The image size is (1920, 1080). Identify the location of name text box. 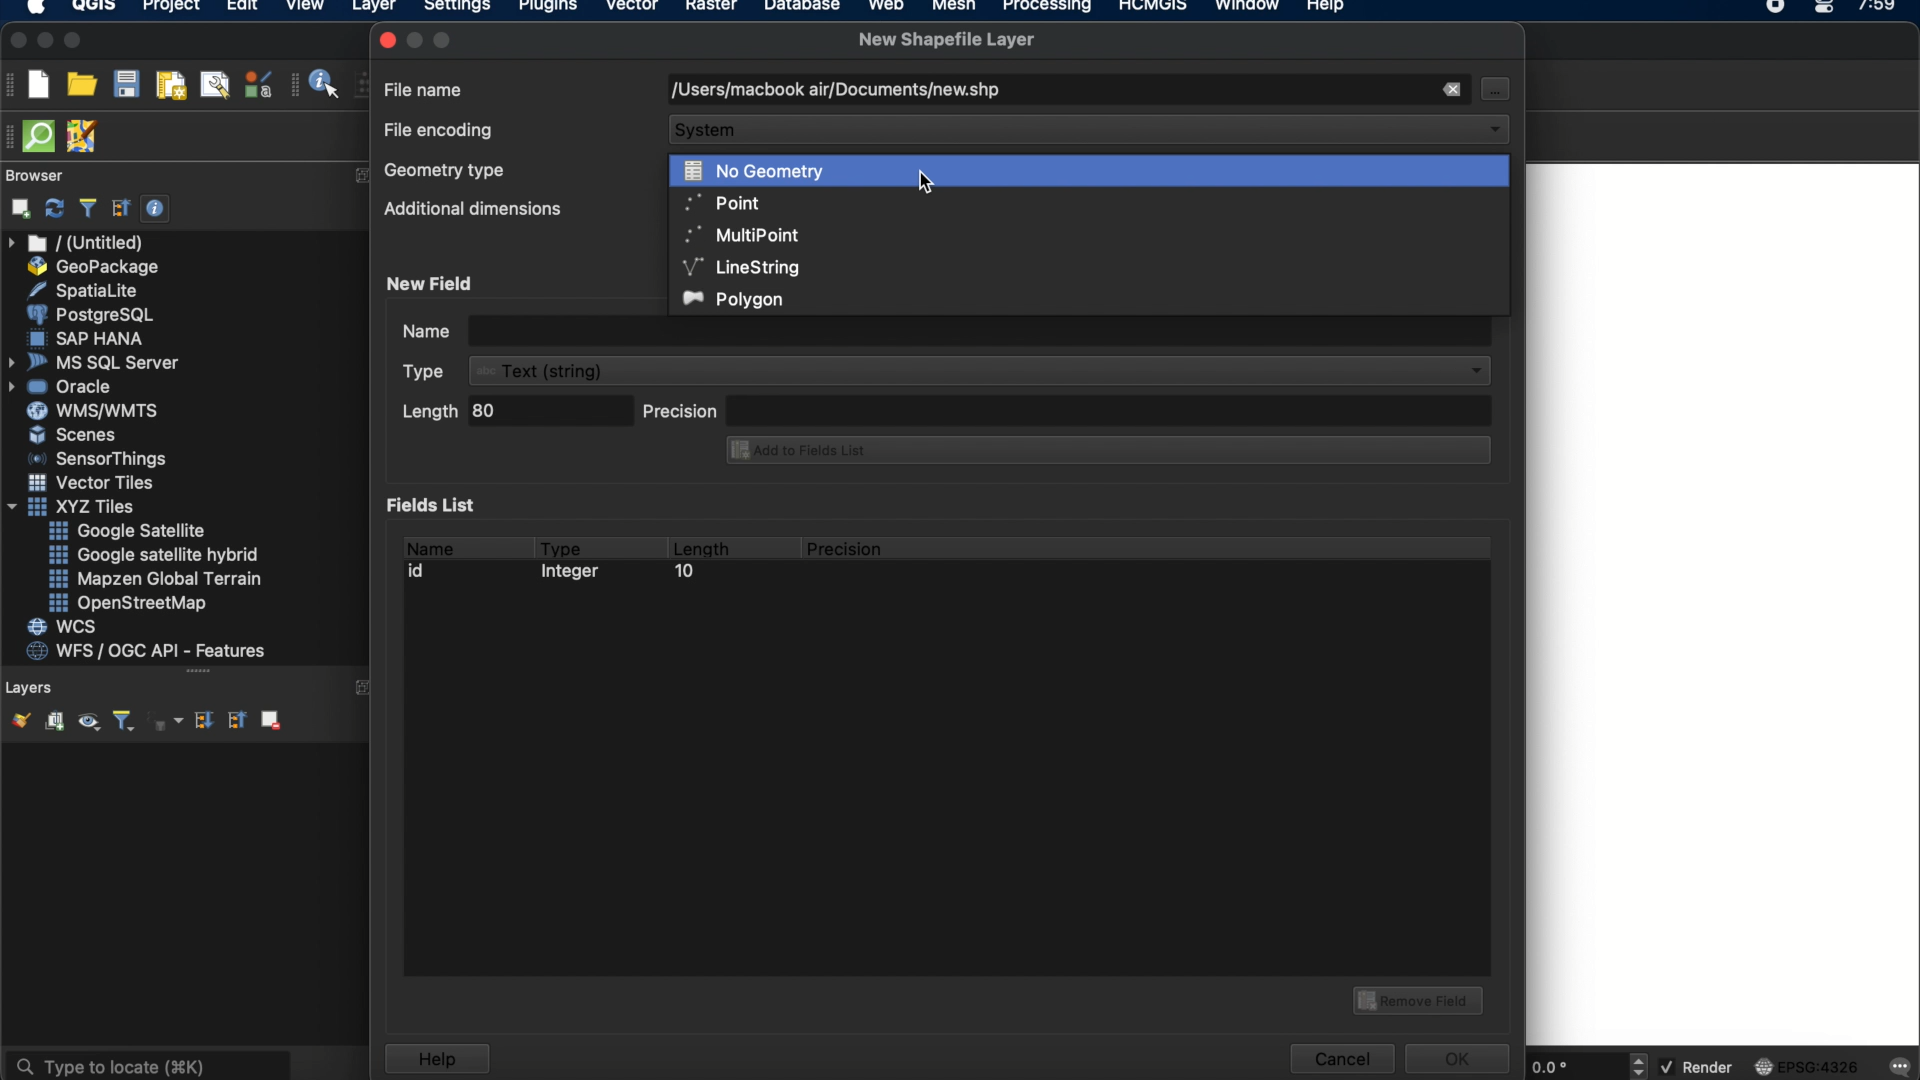
(943, 331).